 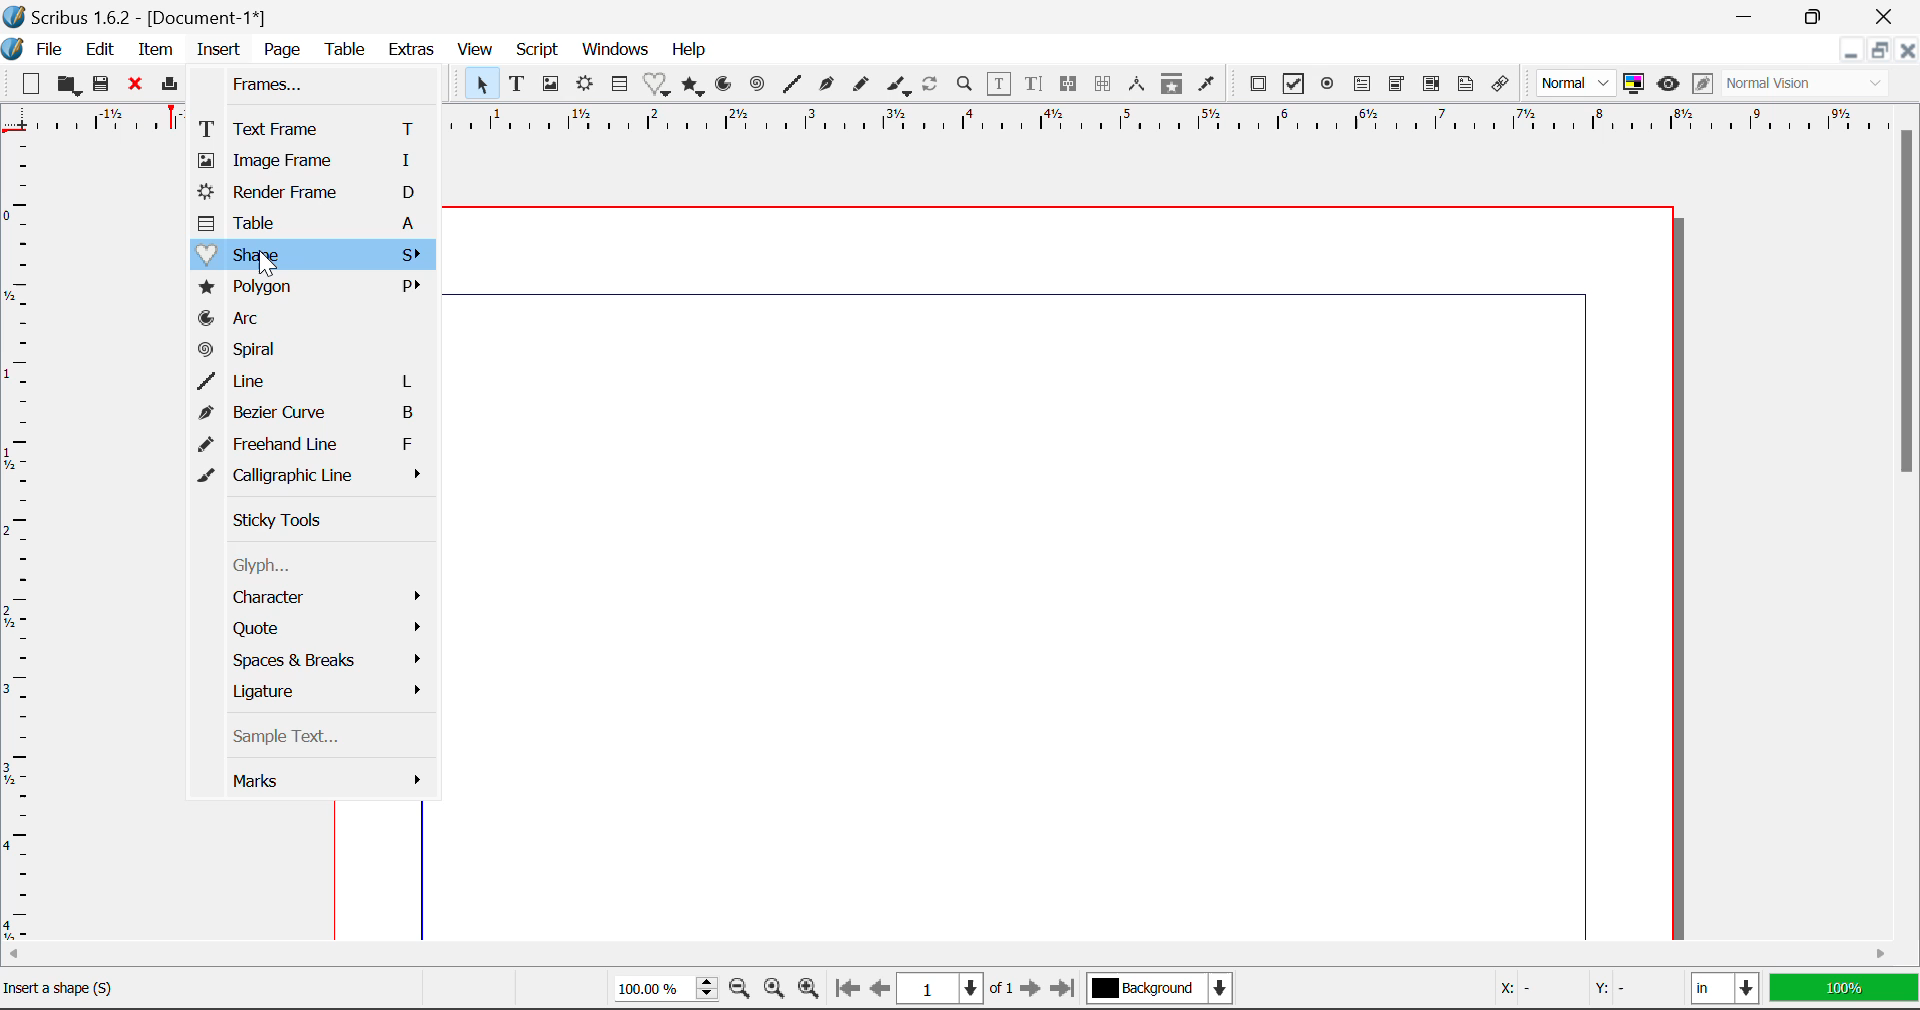 What do you see at coordinates (313, 288) in the screenshot?
I see `Polygon` at bounding box center [313, 288].